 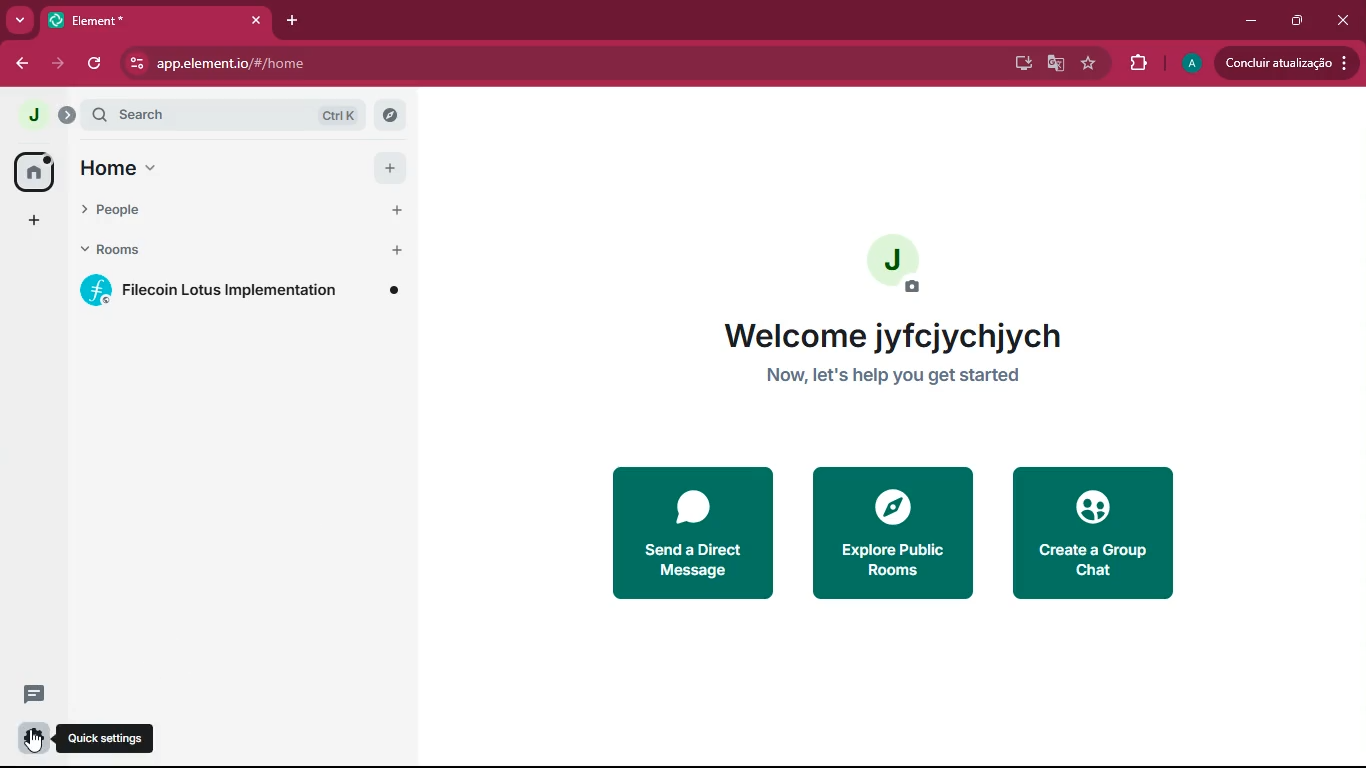 What do you see at coordinates (1248, 20) in the screenshot?
I see `minimize` at bounding box center [1248, 20].